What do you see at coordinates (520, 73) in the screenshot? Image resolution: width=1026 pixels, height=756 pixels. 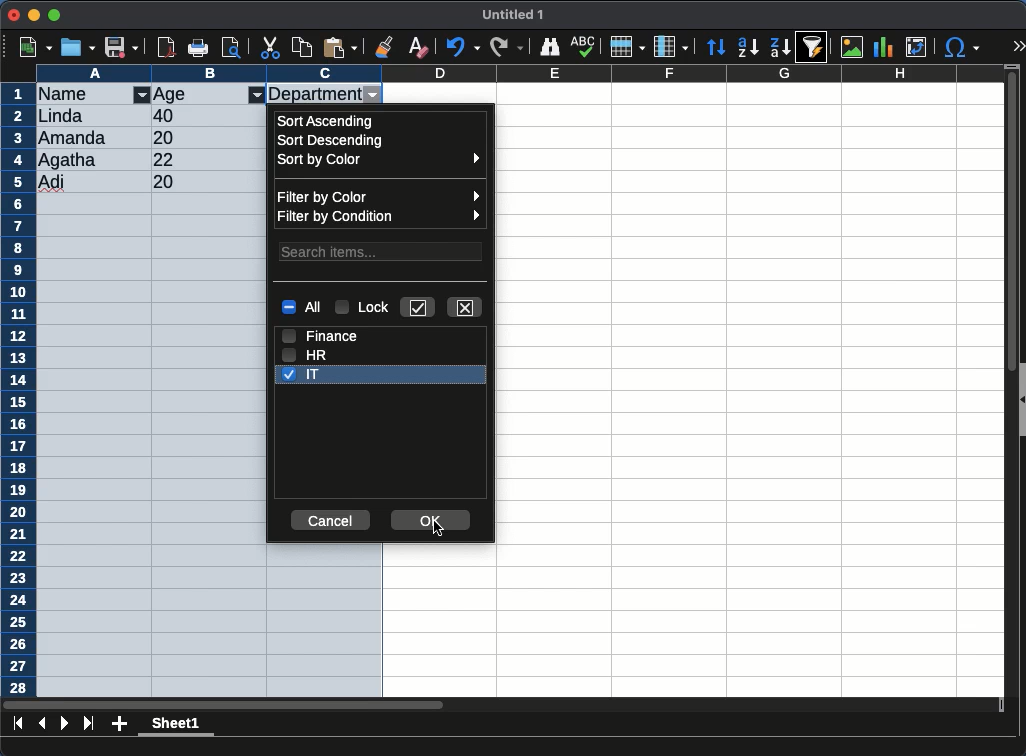 I see `columns` at bounding box center [520, 73].